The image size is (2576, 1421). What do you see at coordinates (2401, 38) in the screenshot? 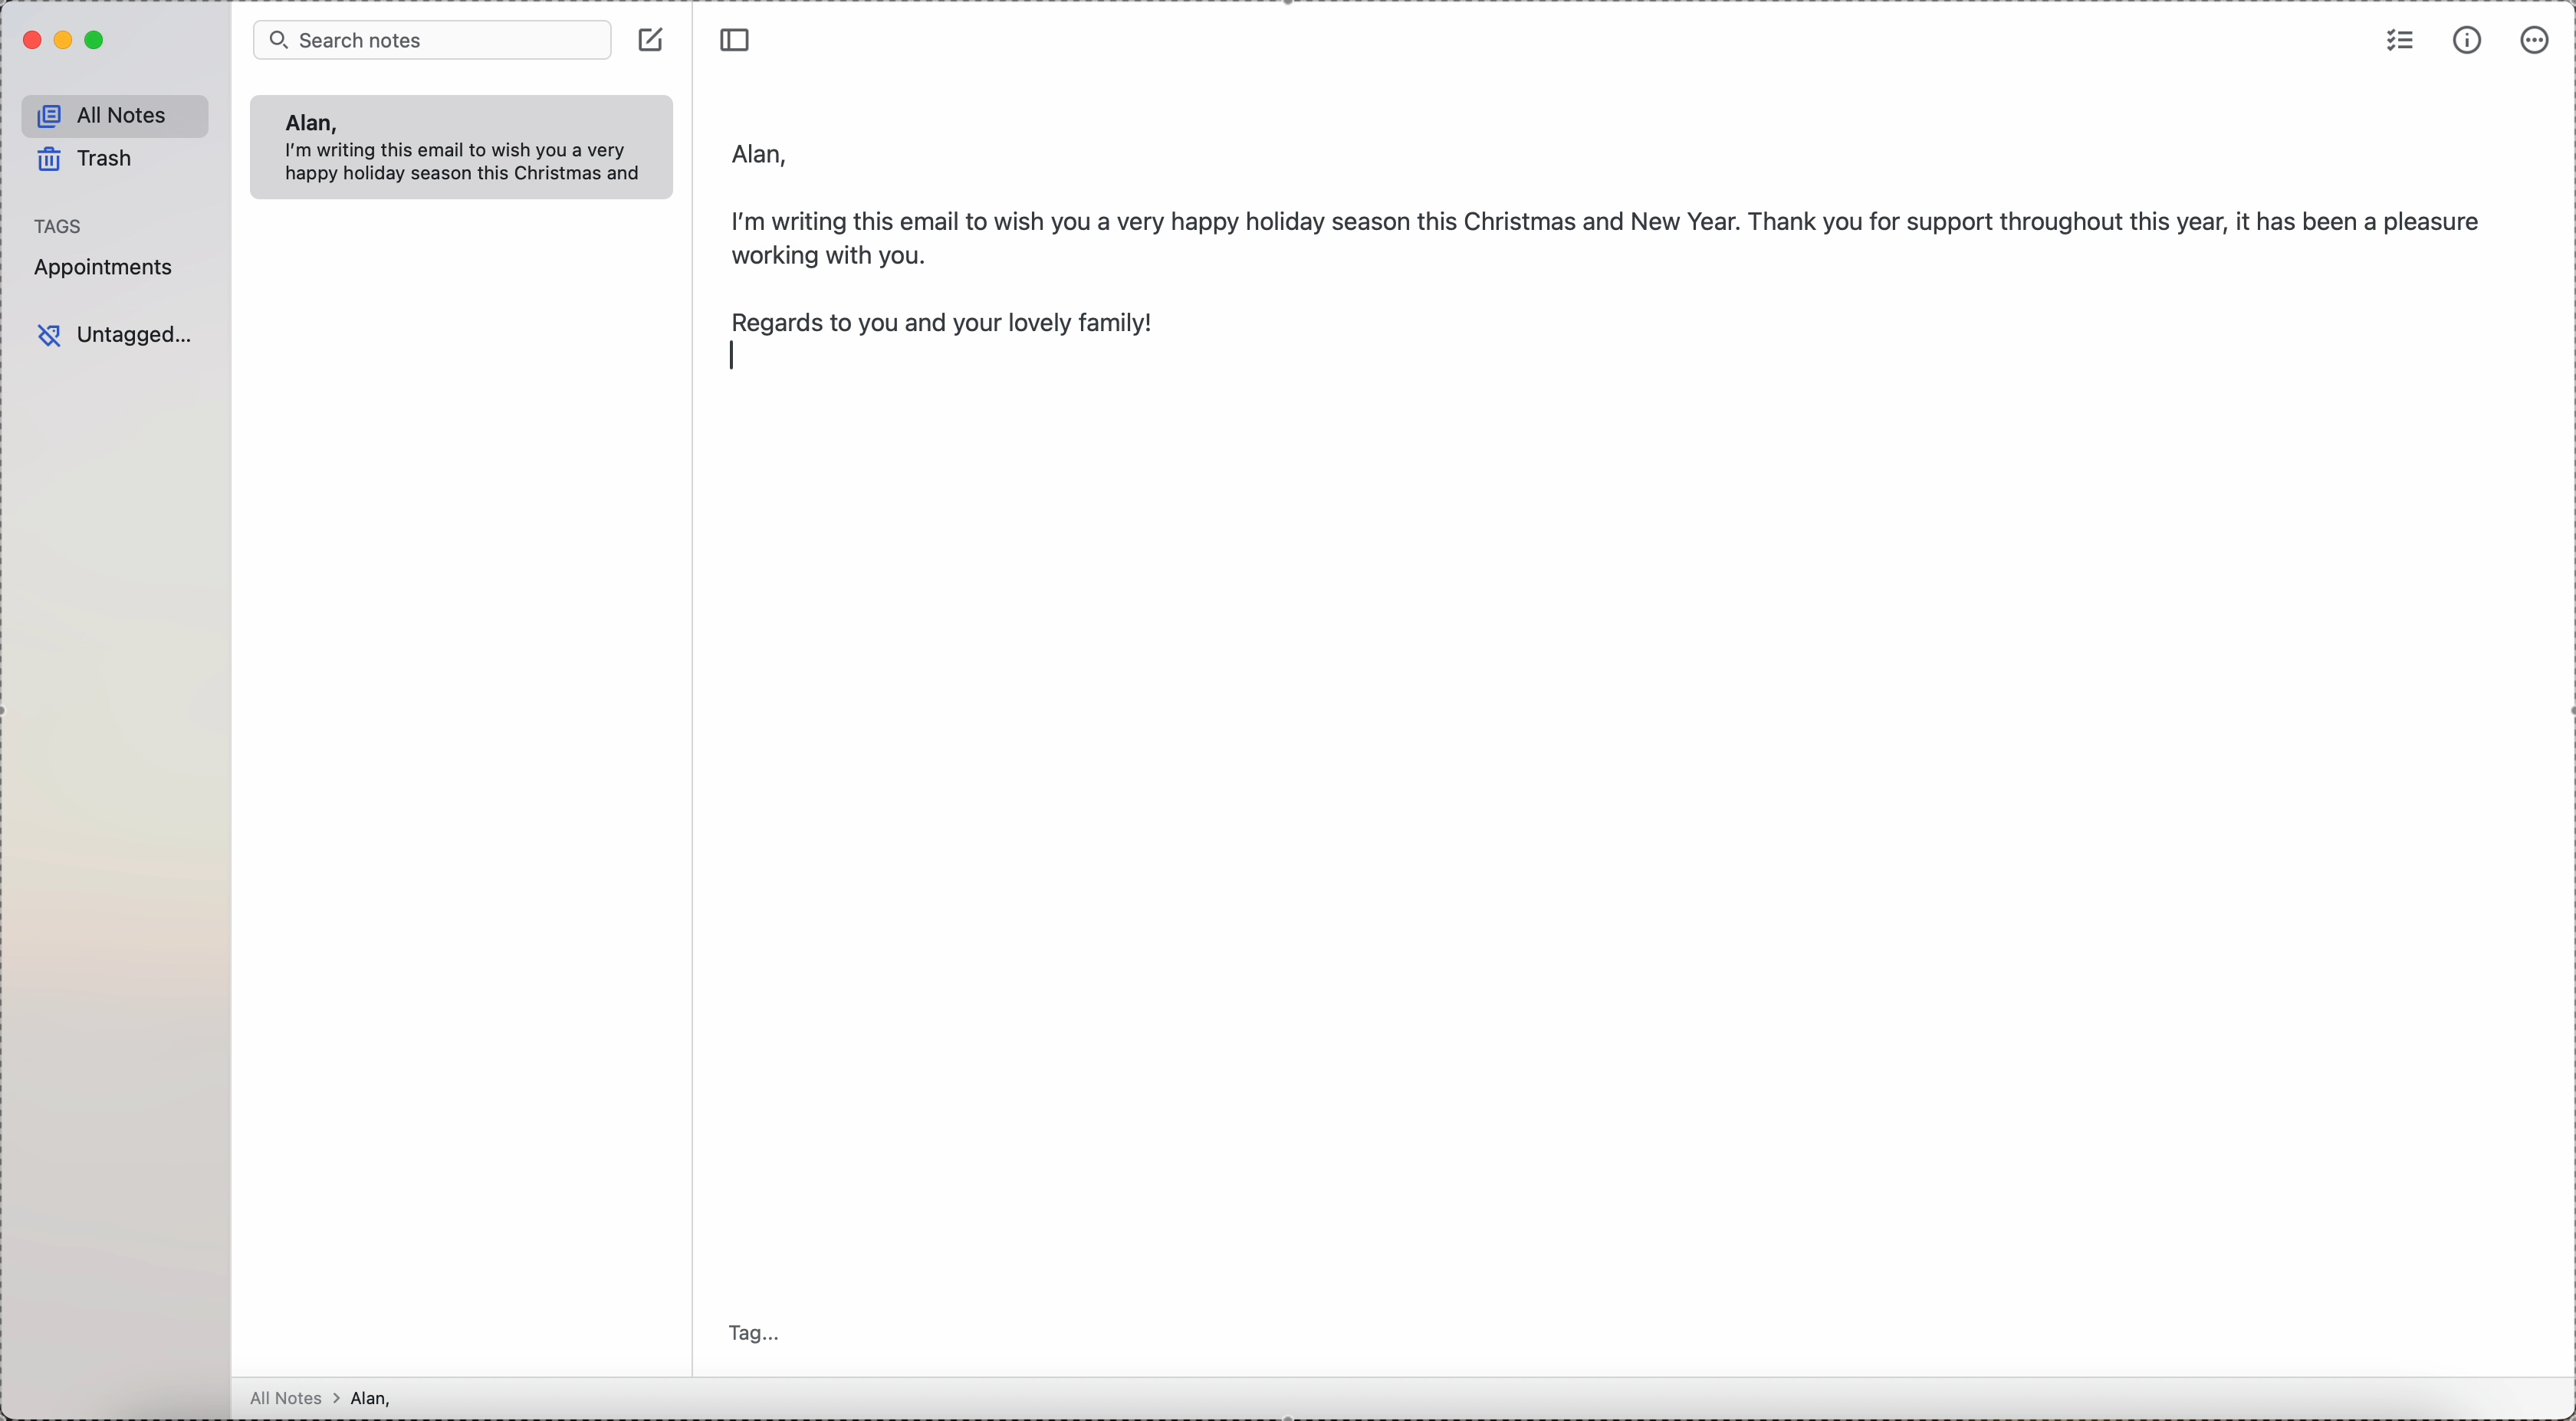
I see `check list` at bounding box center [2401, 38].